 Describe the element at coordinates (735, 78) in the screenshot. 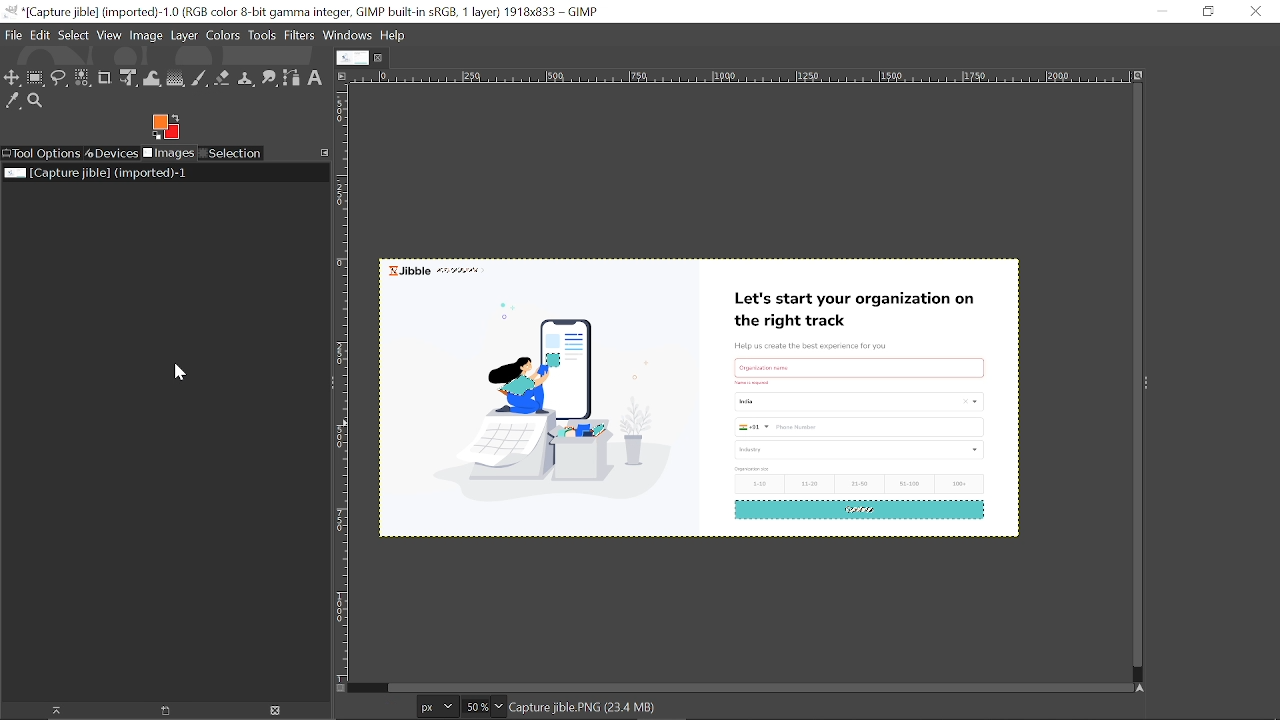

I see `Horizontal labe;` at that location.